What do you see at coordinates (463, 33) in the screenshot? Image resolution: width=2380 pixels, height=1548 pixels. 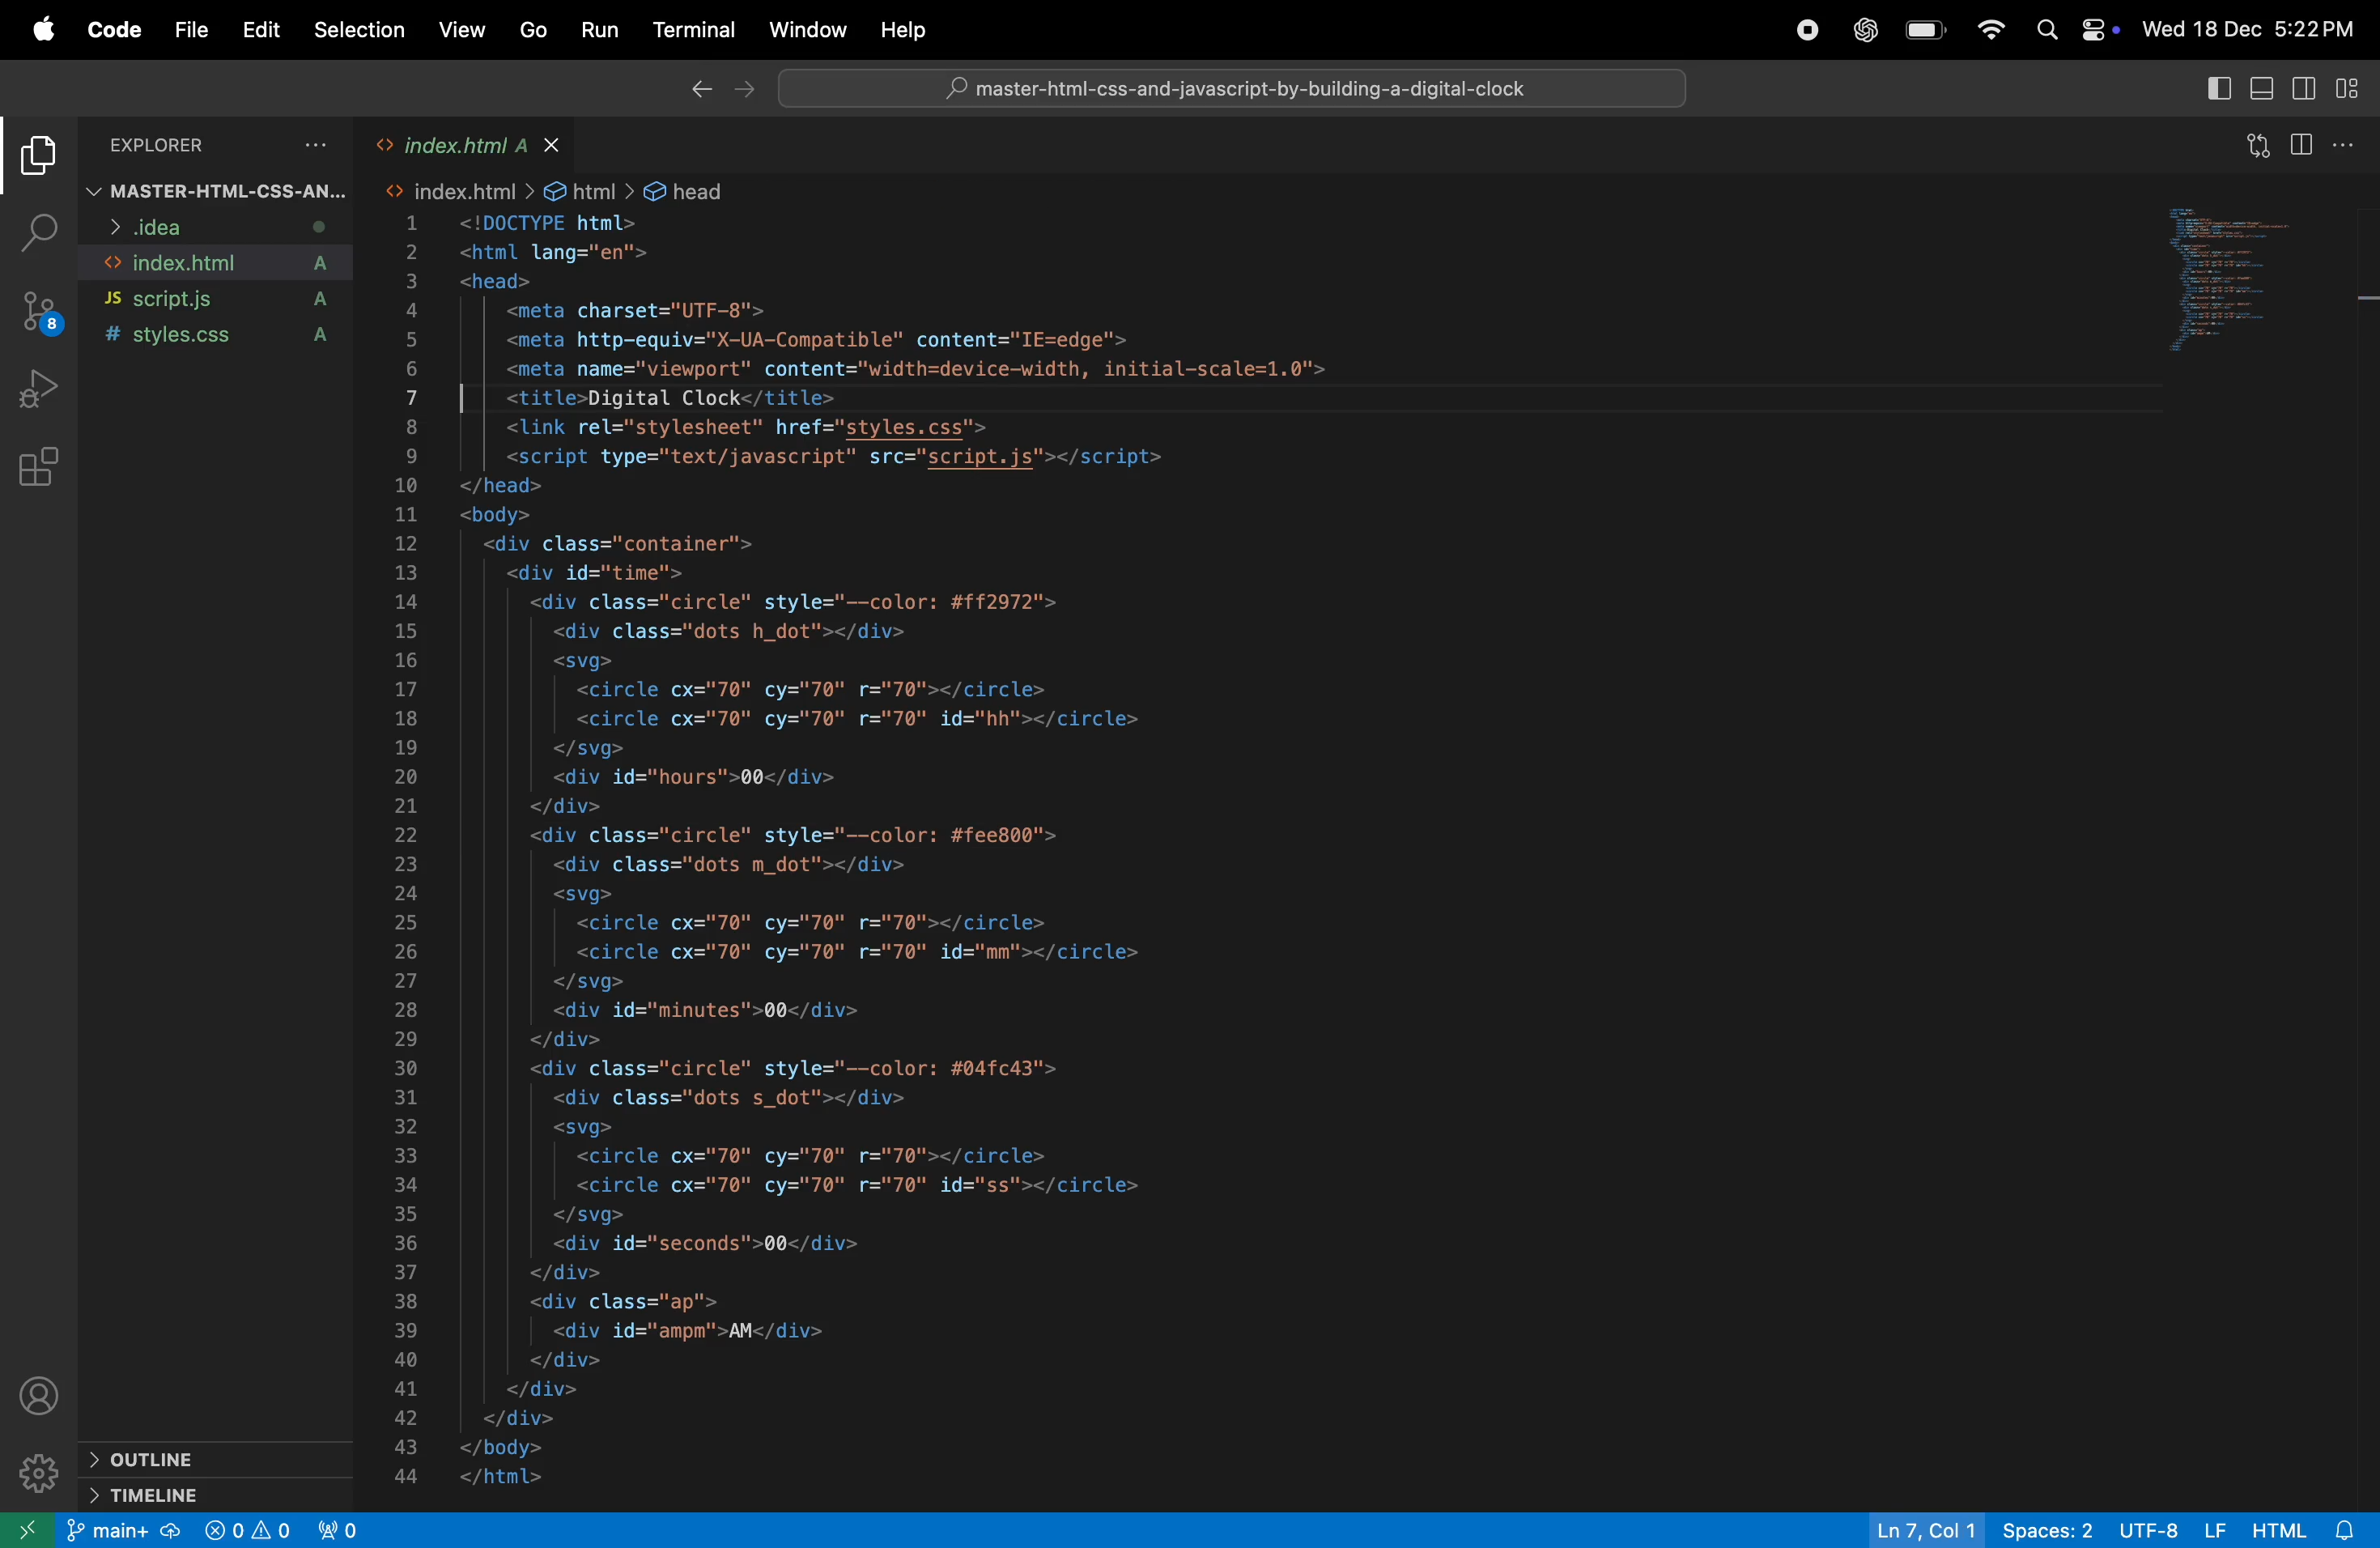 I see `view` at bounding box center [463, 33].